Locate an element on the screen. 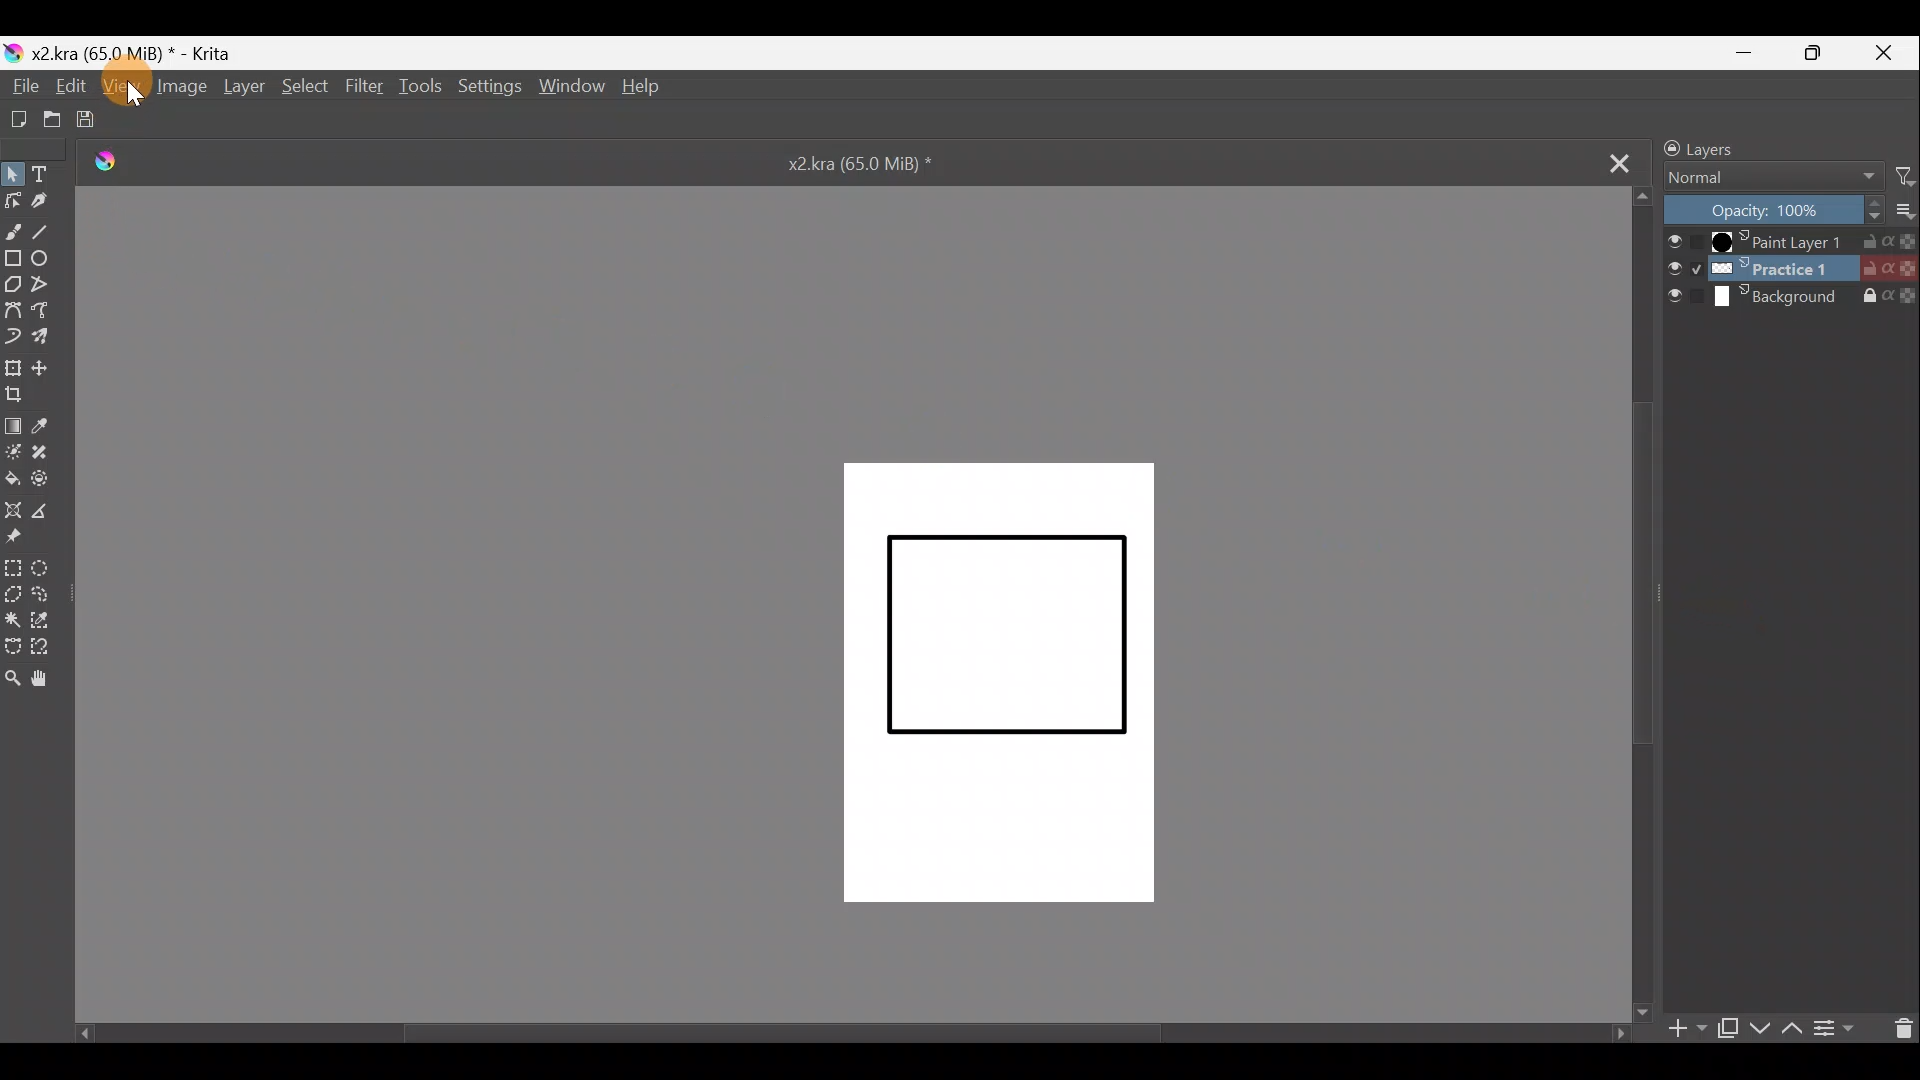  Image is located at coordinates (180, 88).